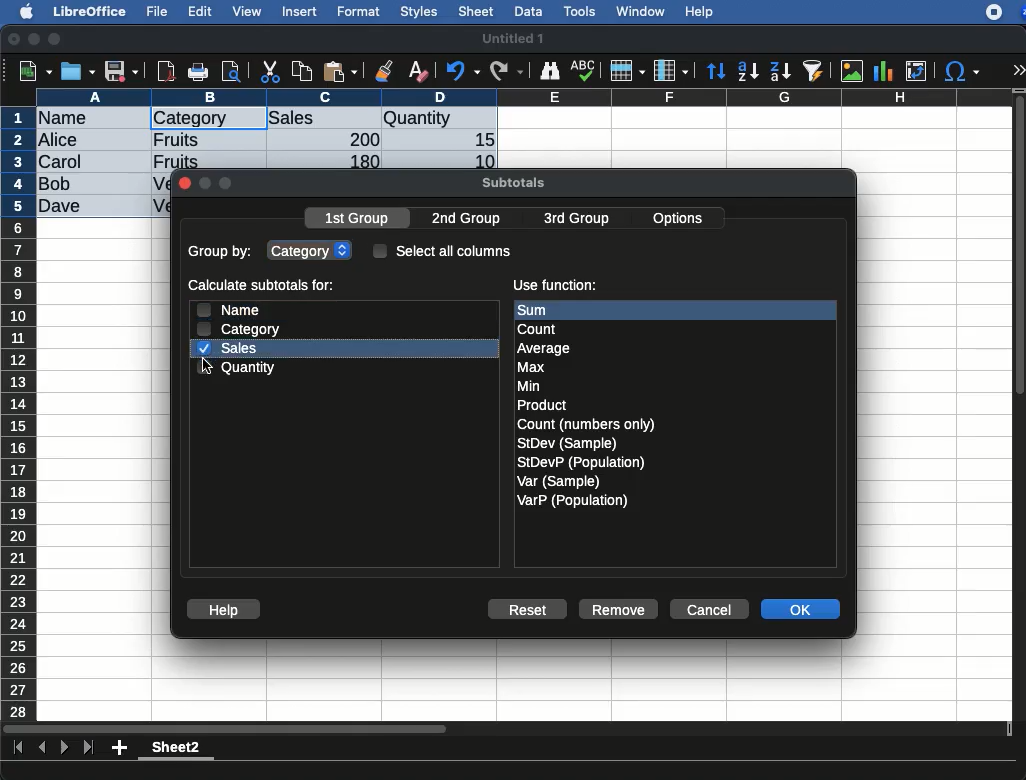 This screenshot has height=780, width=1026. I want to click on first sheet, so click(20, 748).